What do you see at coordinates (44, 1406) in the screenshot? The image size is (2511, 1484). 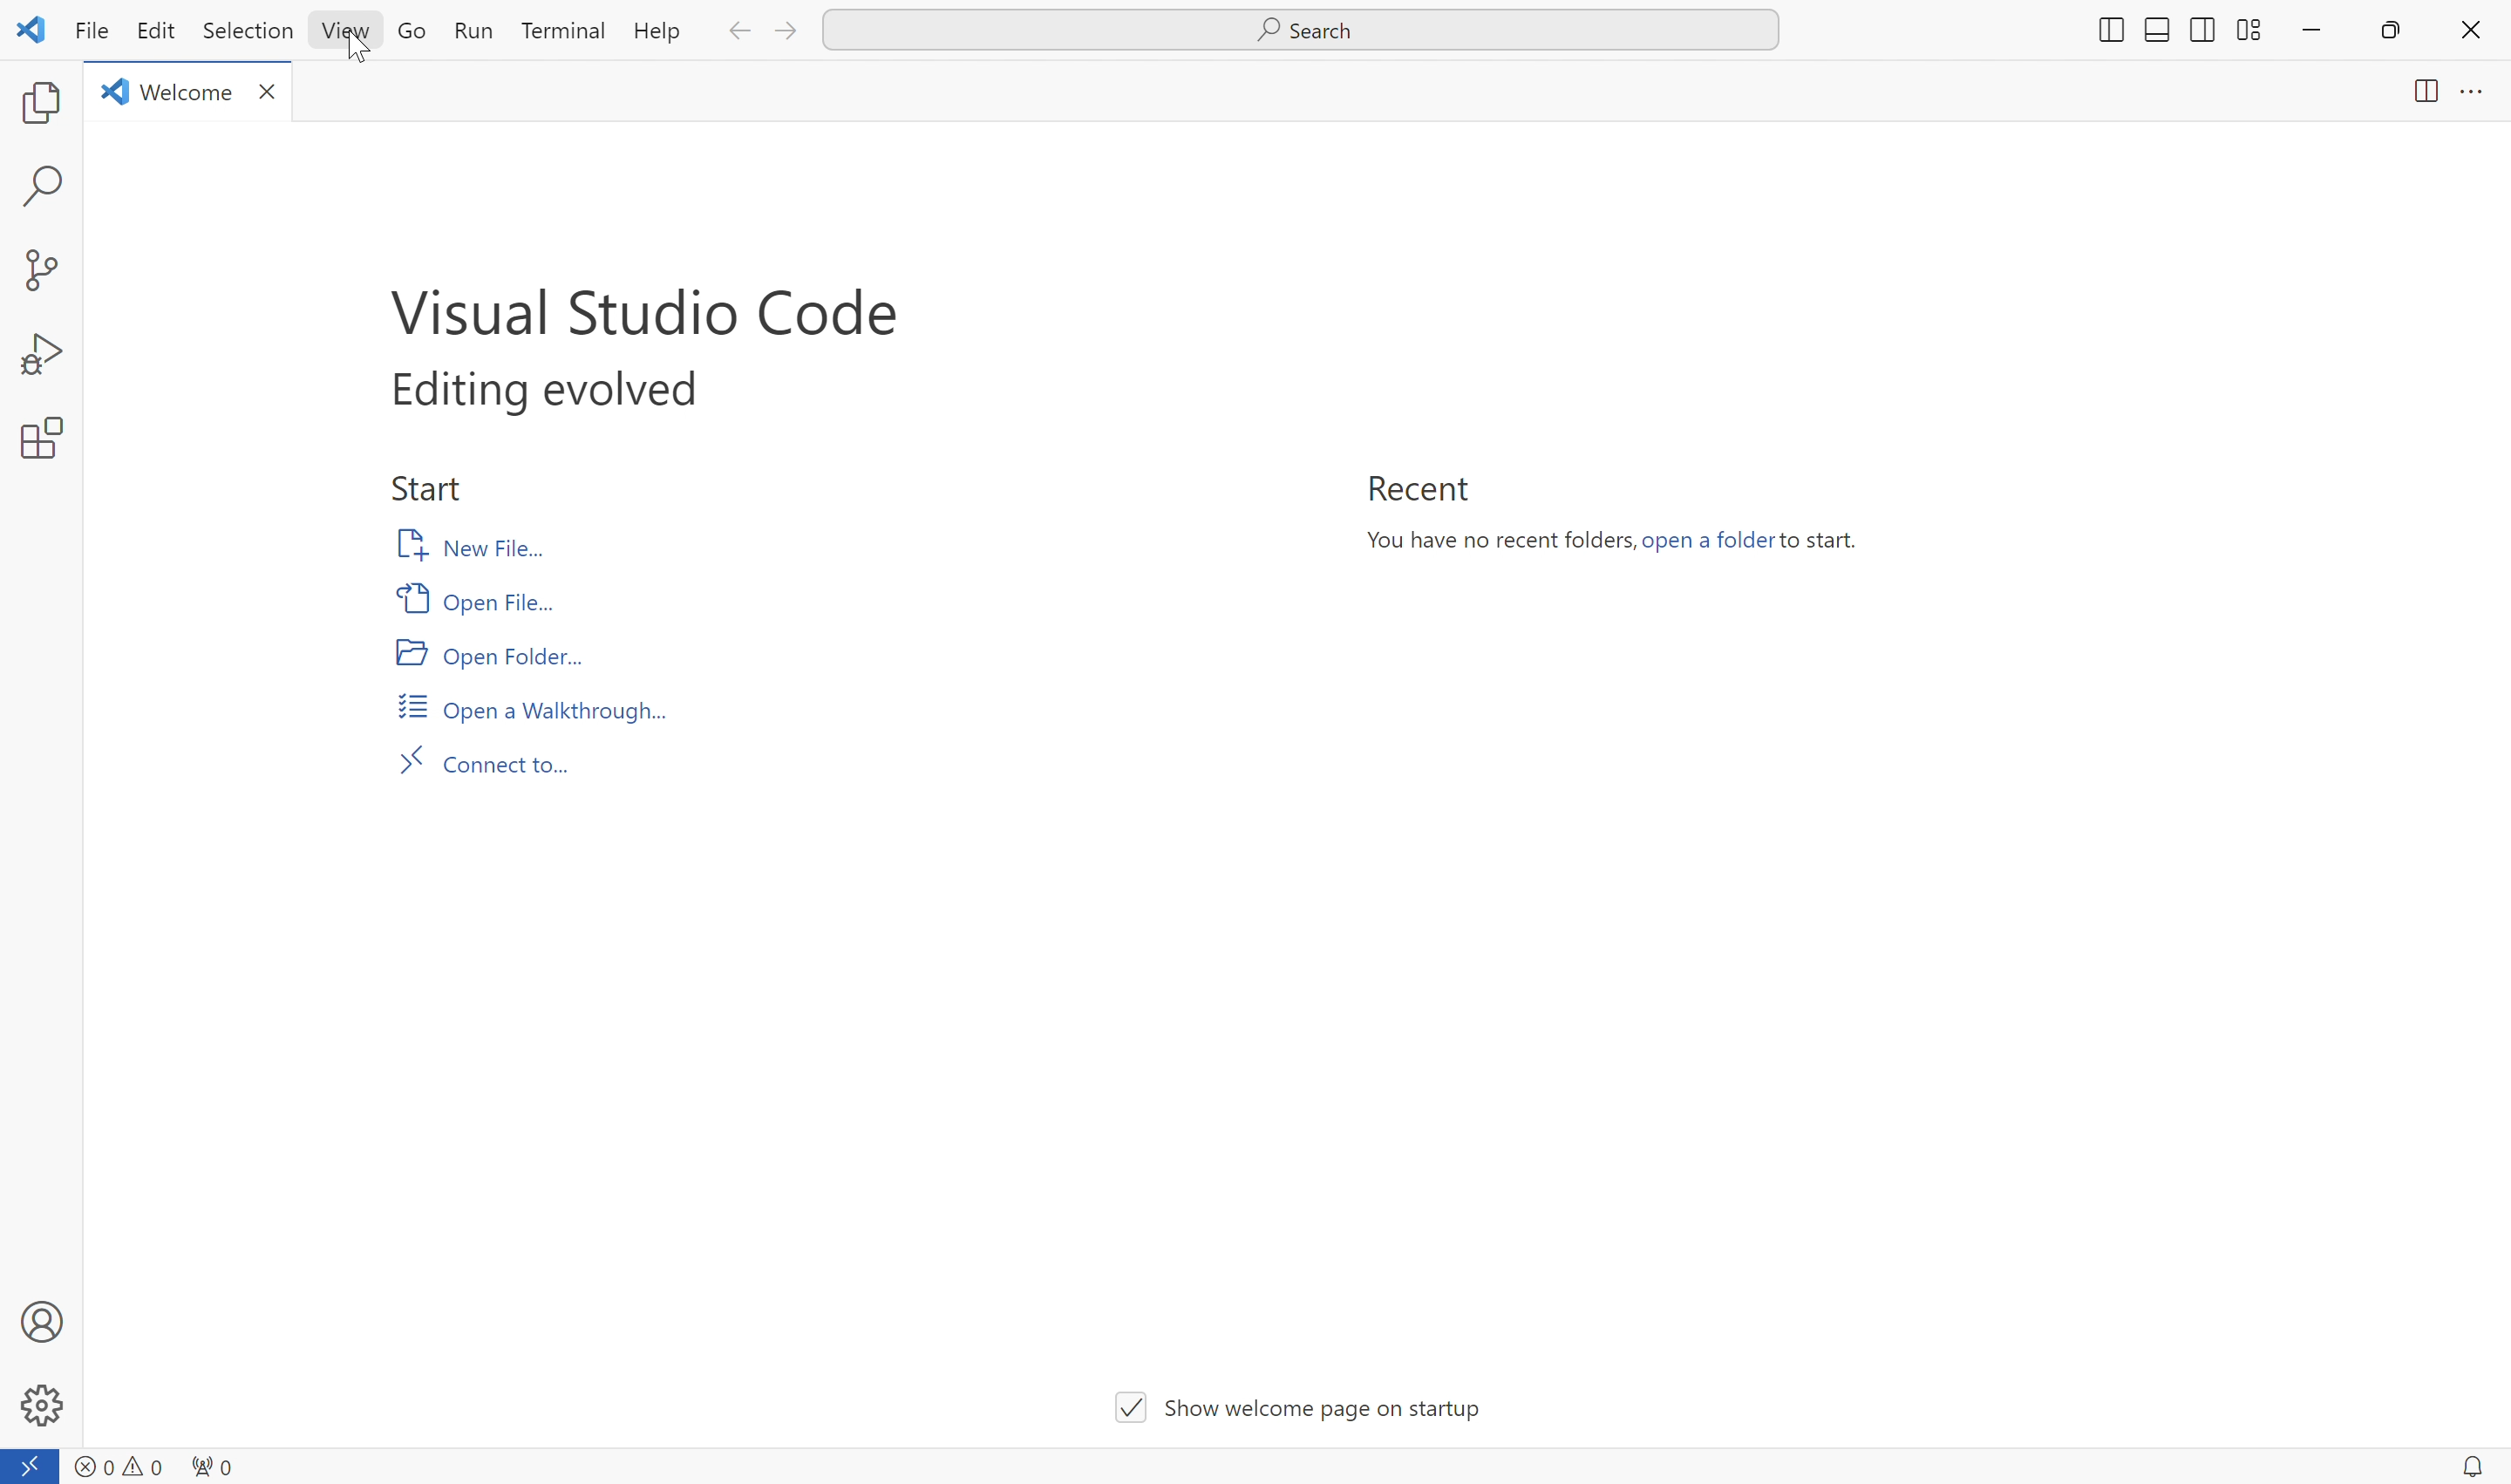 I see `settings` at bounding box center [44, 1406].